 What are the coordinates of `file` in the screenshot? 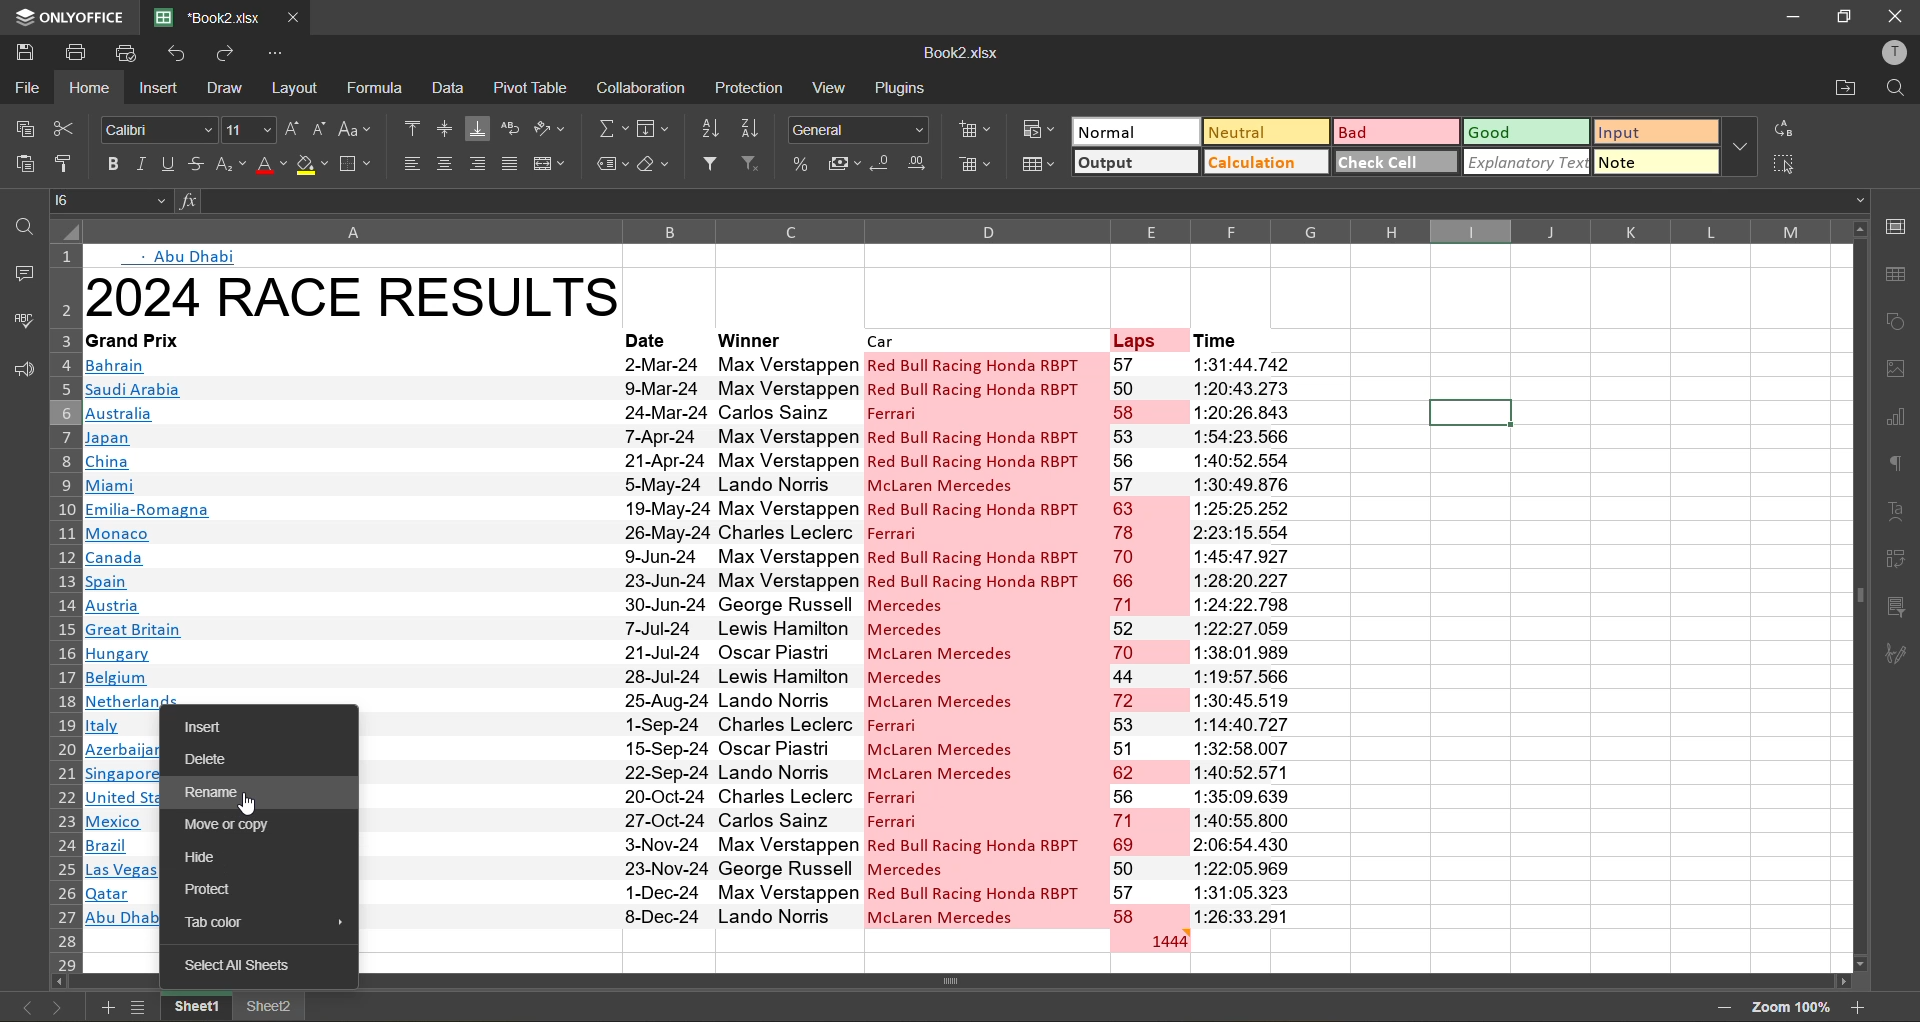 It's located at (25, 86).